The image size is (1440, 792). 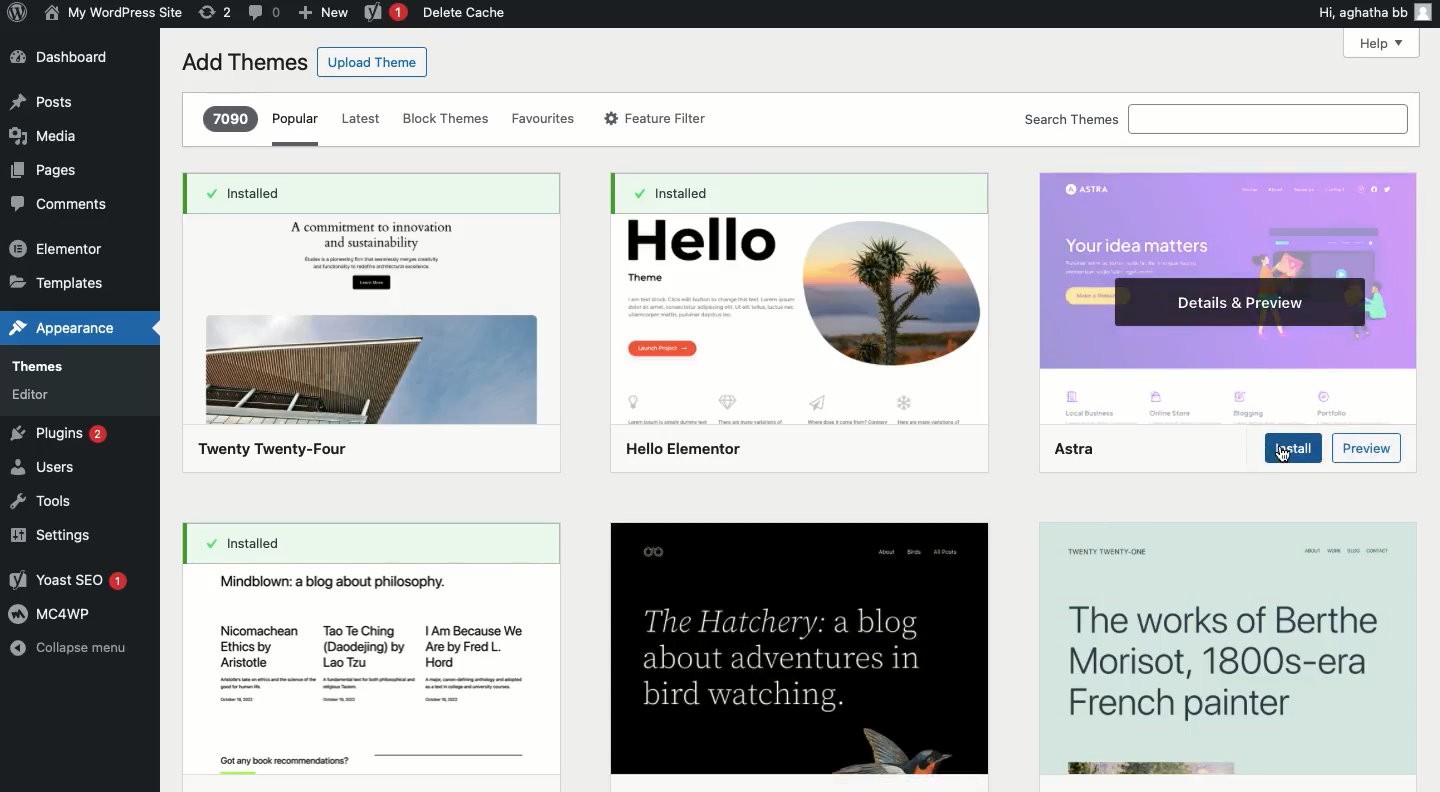 I want to click on Add themes, so click(x=241, y=62).